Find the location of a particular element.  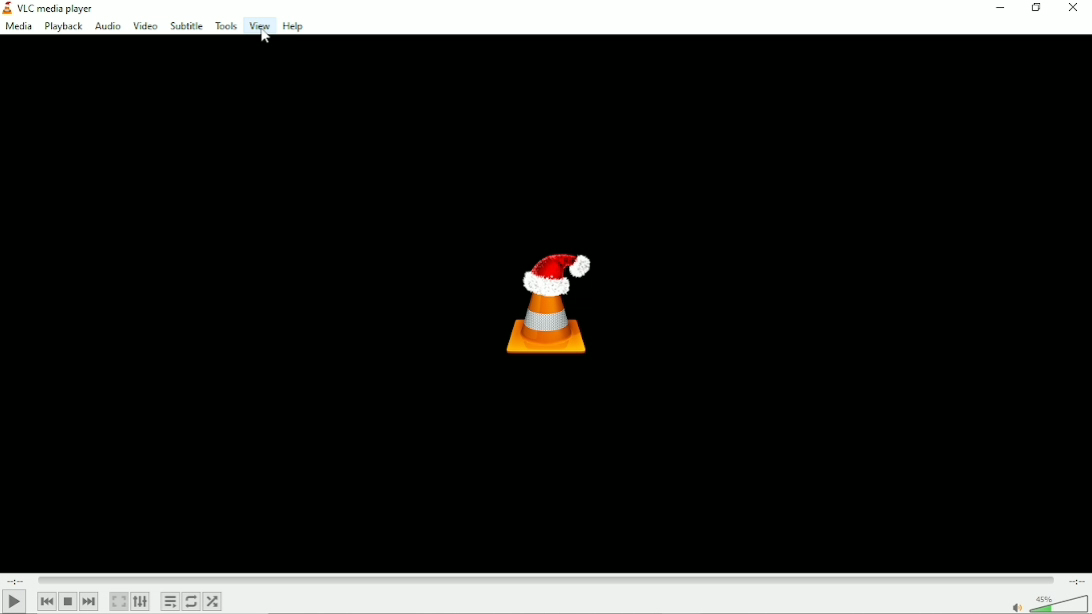

Tools is located at coordinates (225, 26).